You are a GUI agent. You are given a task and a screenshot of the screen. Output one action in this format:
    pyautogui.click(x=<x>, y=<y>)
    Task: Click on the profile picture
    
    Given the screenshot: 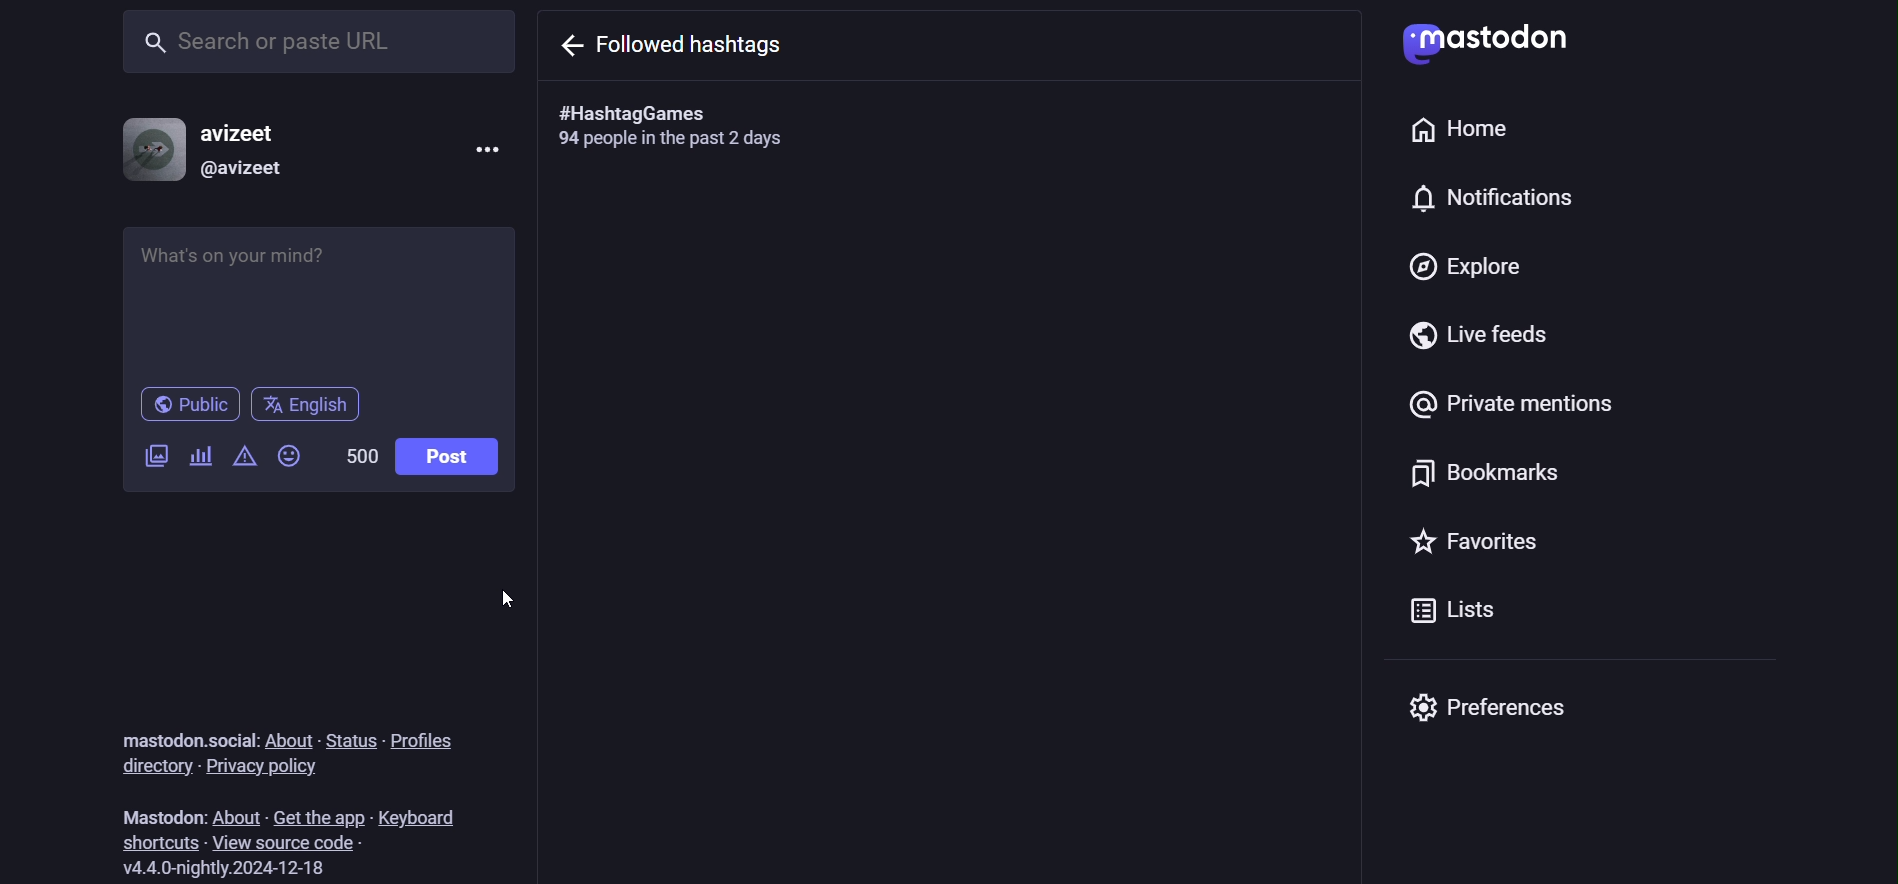 What is the action you would take?
    pyautogui.click(x=141, y=148)
    